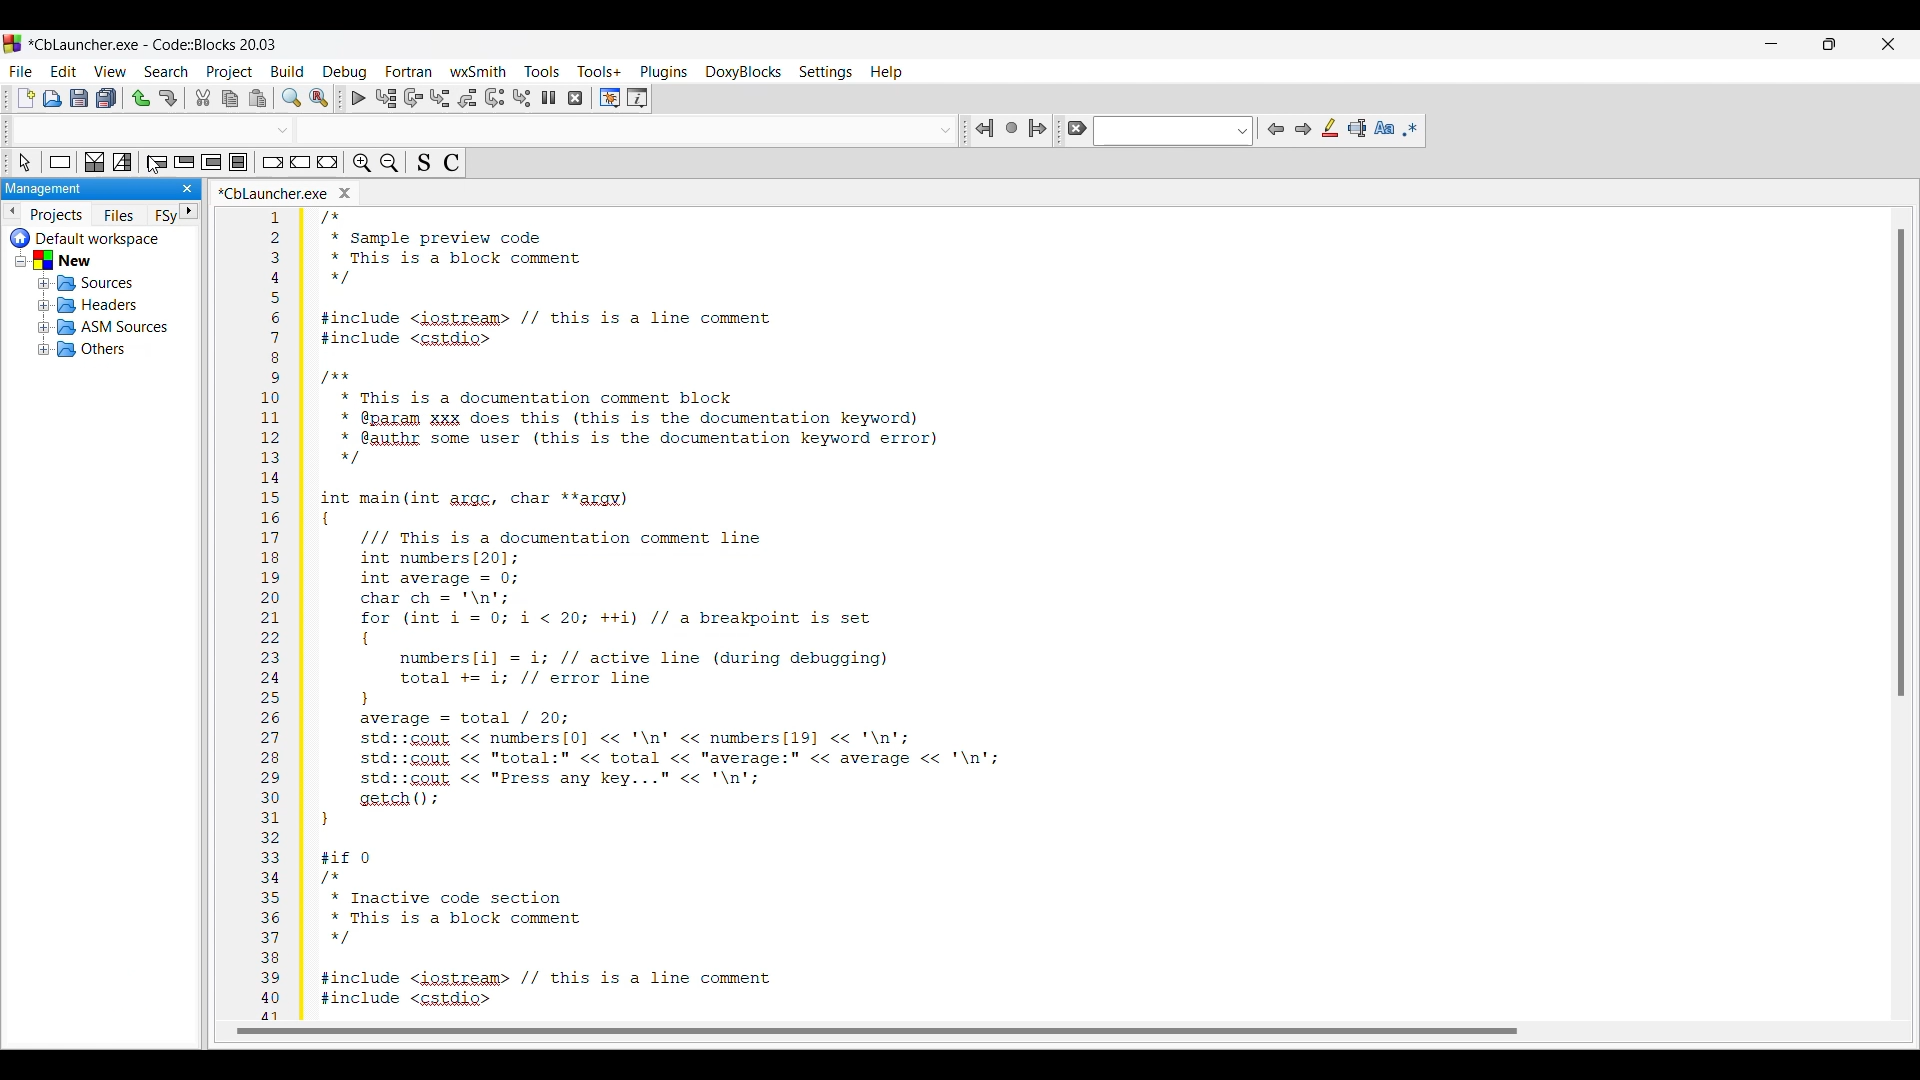 This screenshot has width=1920, height=1080. I want to click on Project tree panel added to interface, so click(100, 611).